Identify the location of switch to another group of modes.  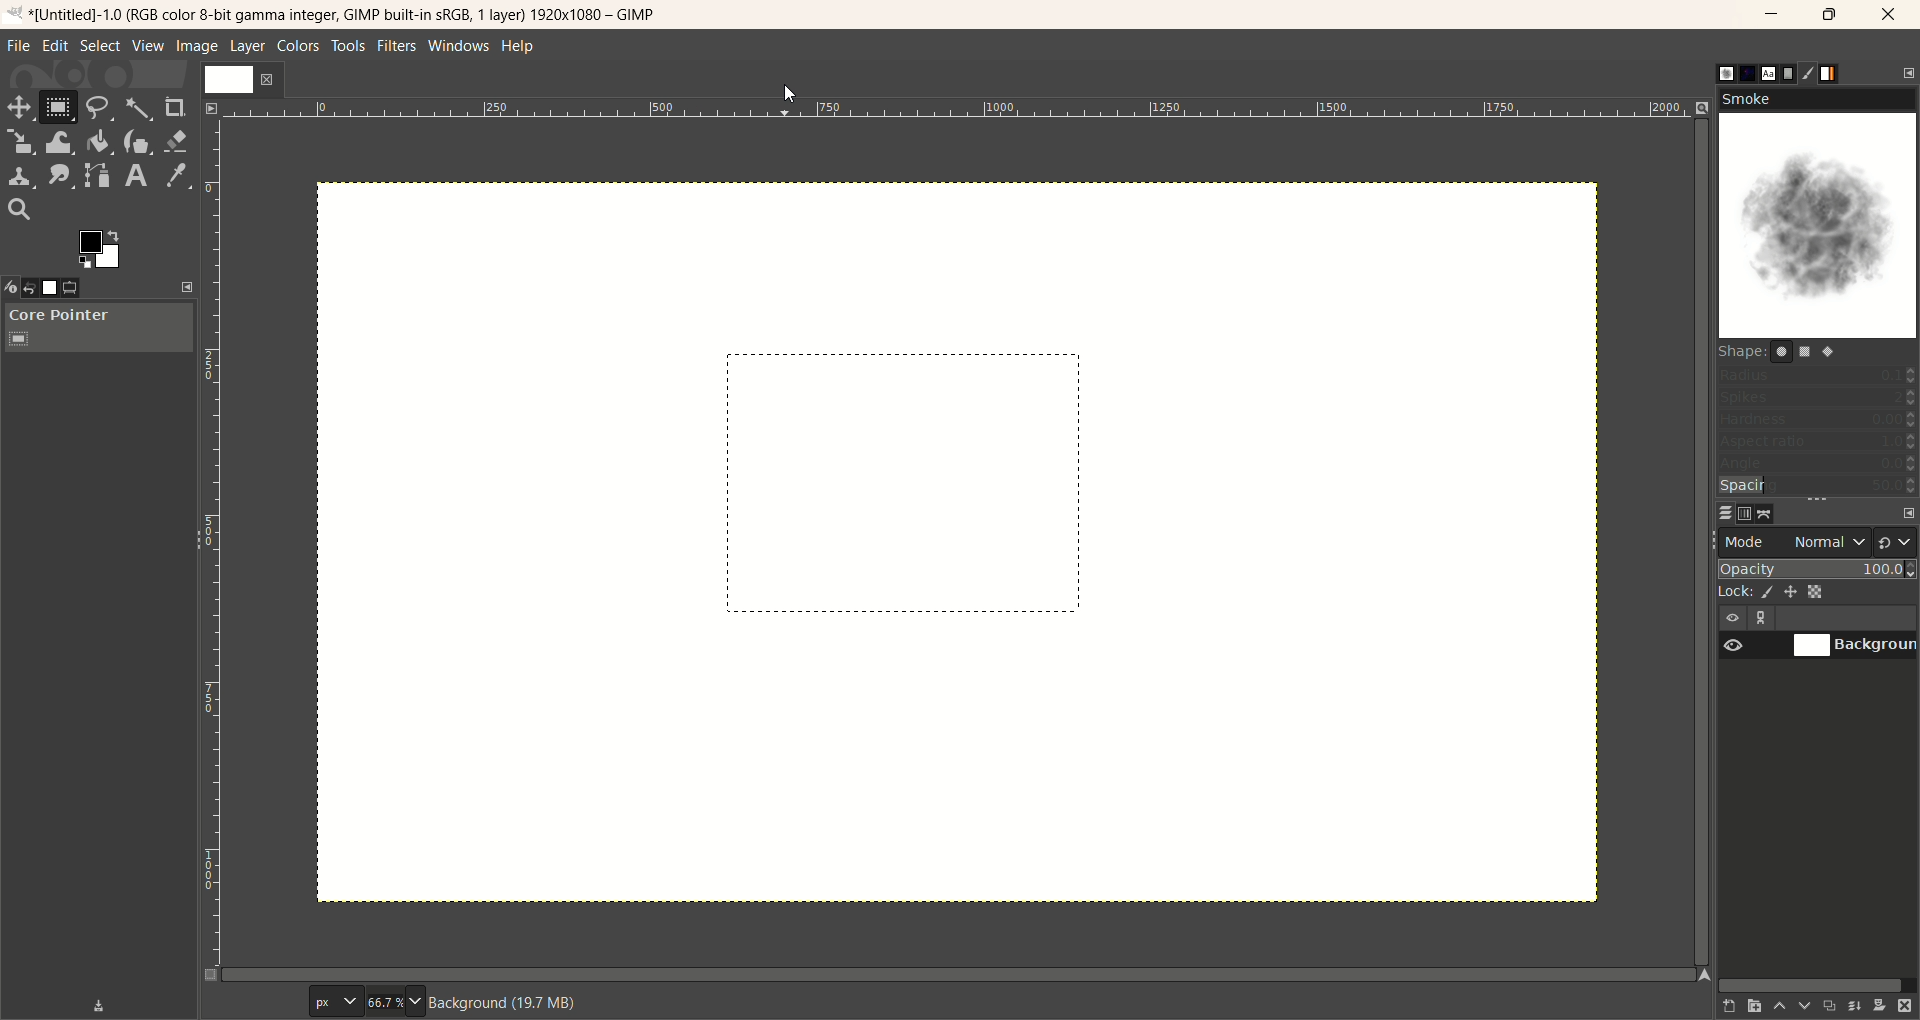
(1895, 541).